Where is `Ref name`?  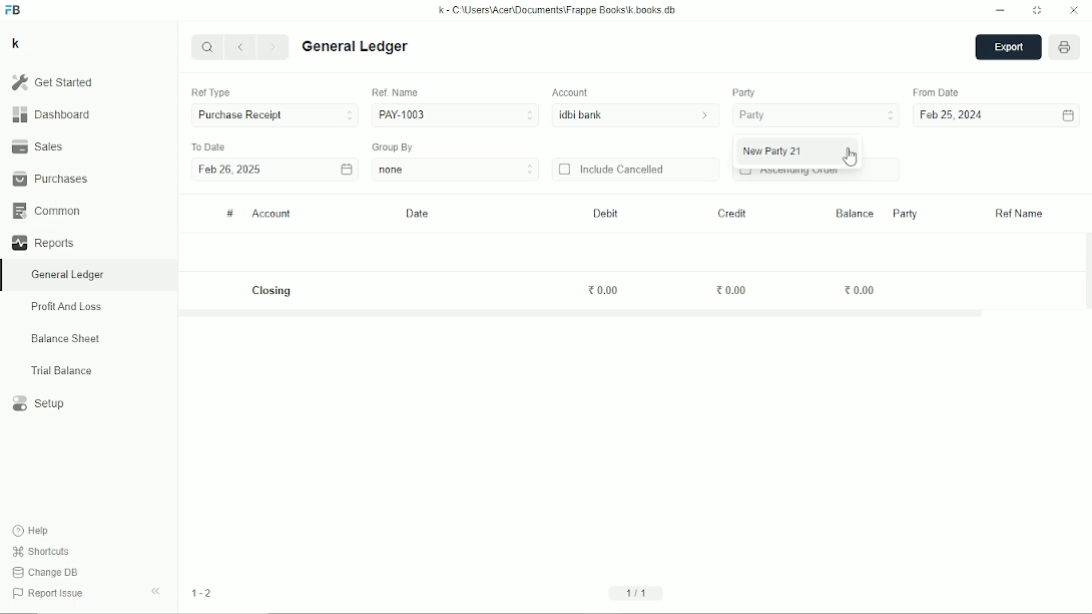 Ref name is located at coordinates (1020, 214).